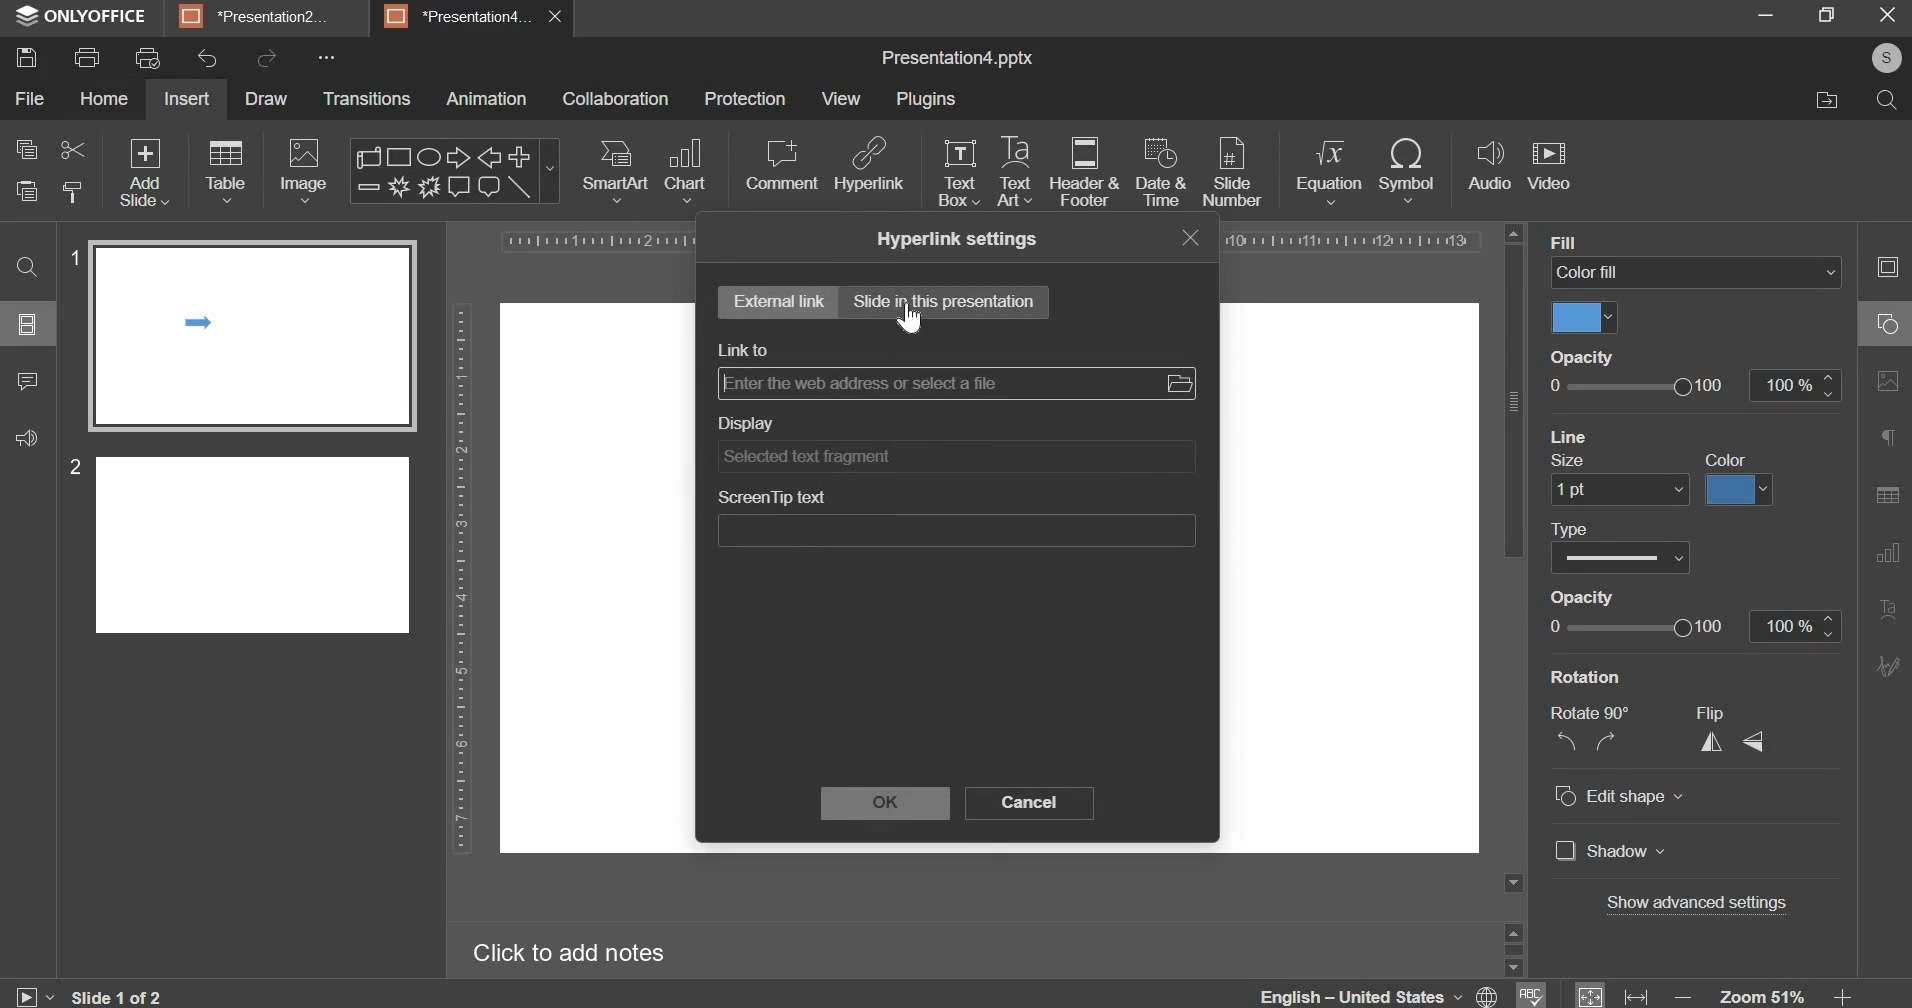 This screenshot has width=1912, height=1008. I want to click on Backaround, so click(1603, 241).